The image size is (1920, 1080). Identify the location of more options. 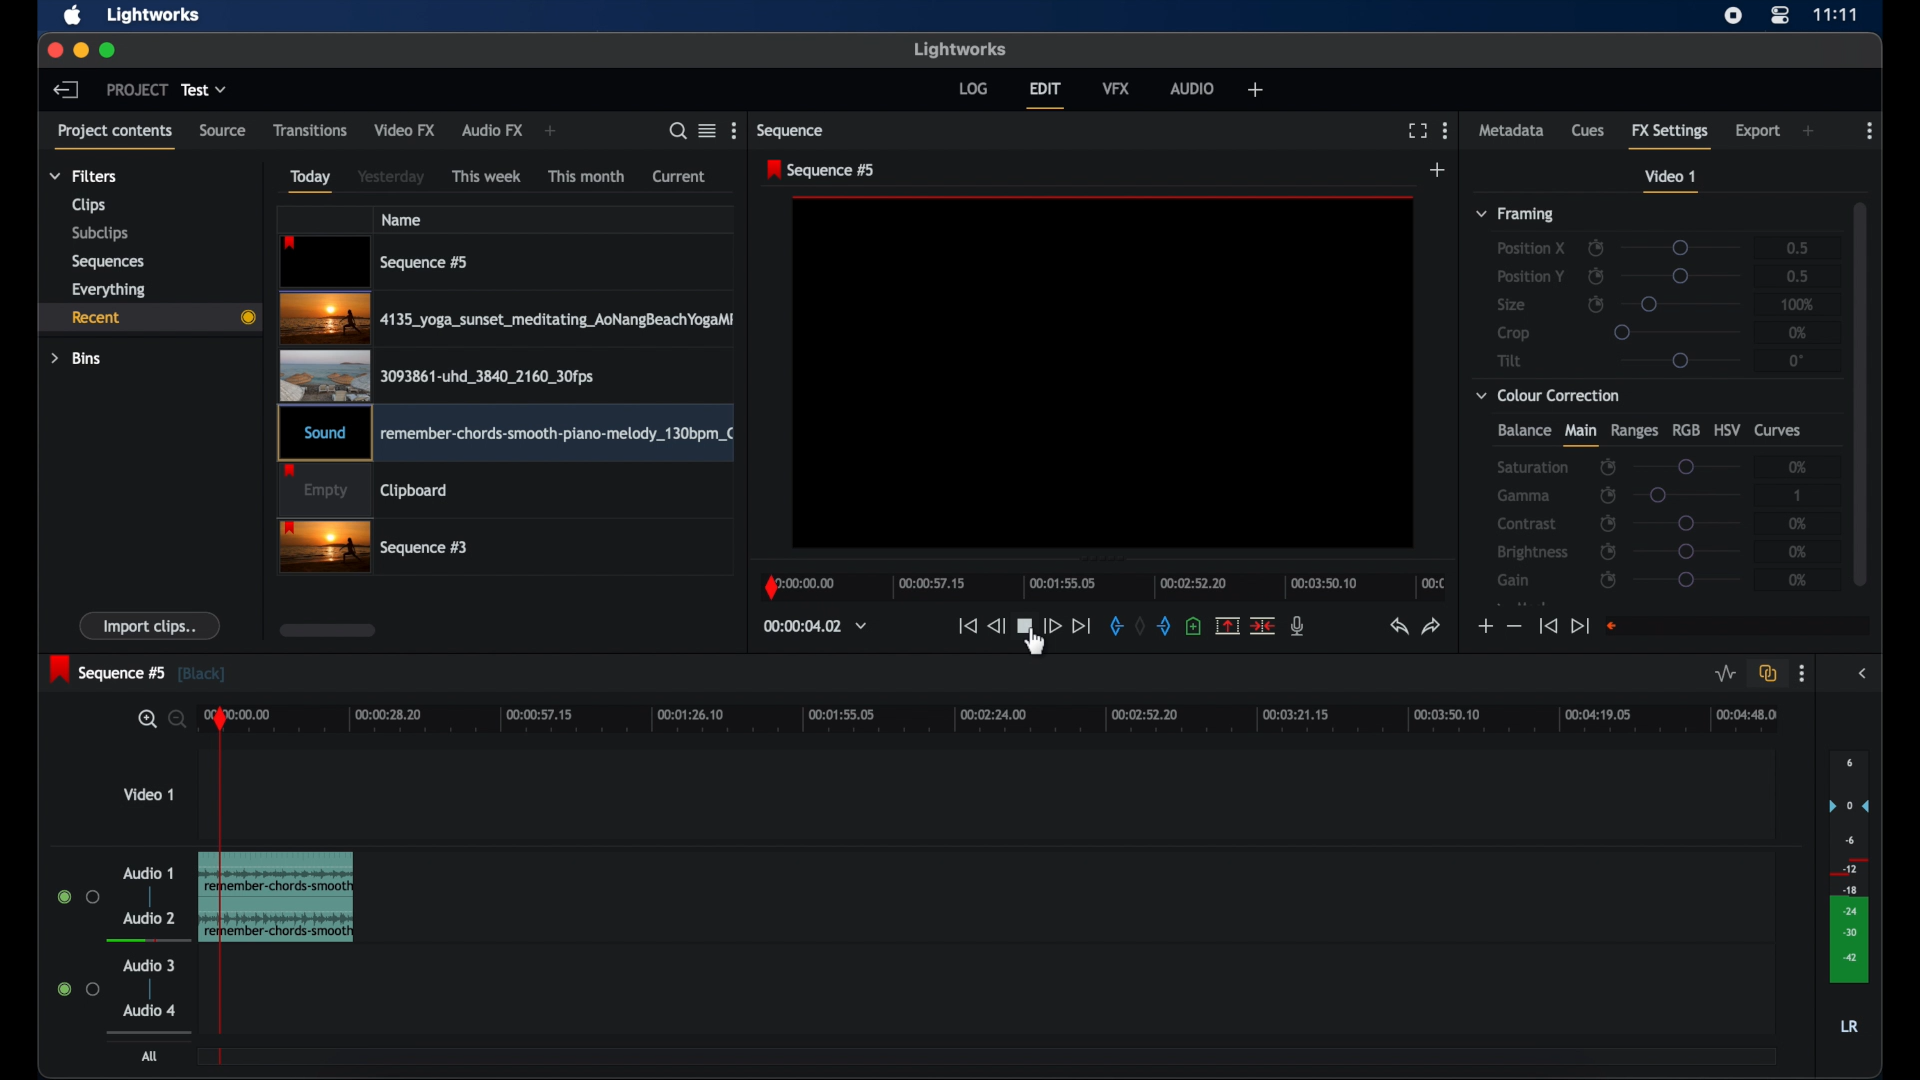
(1446, 130).